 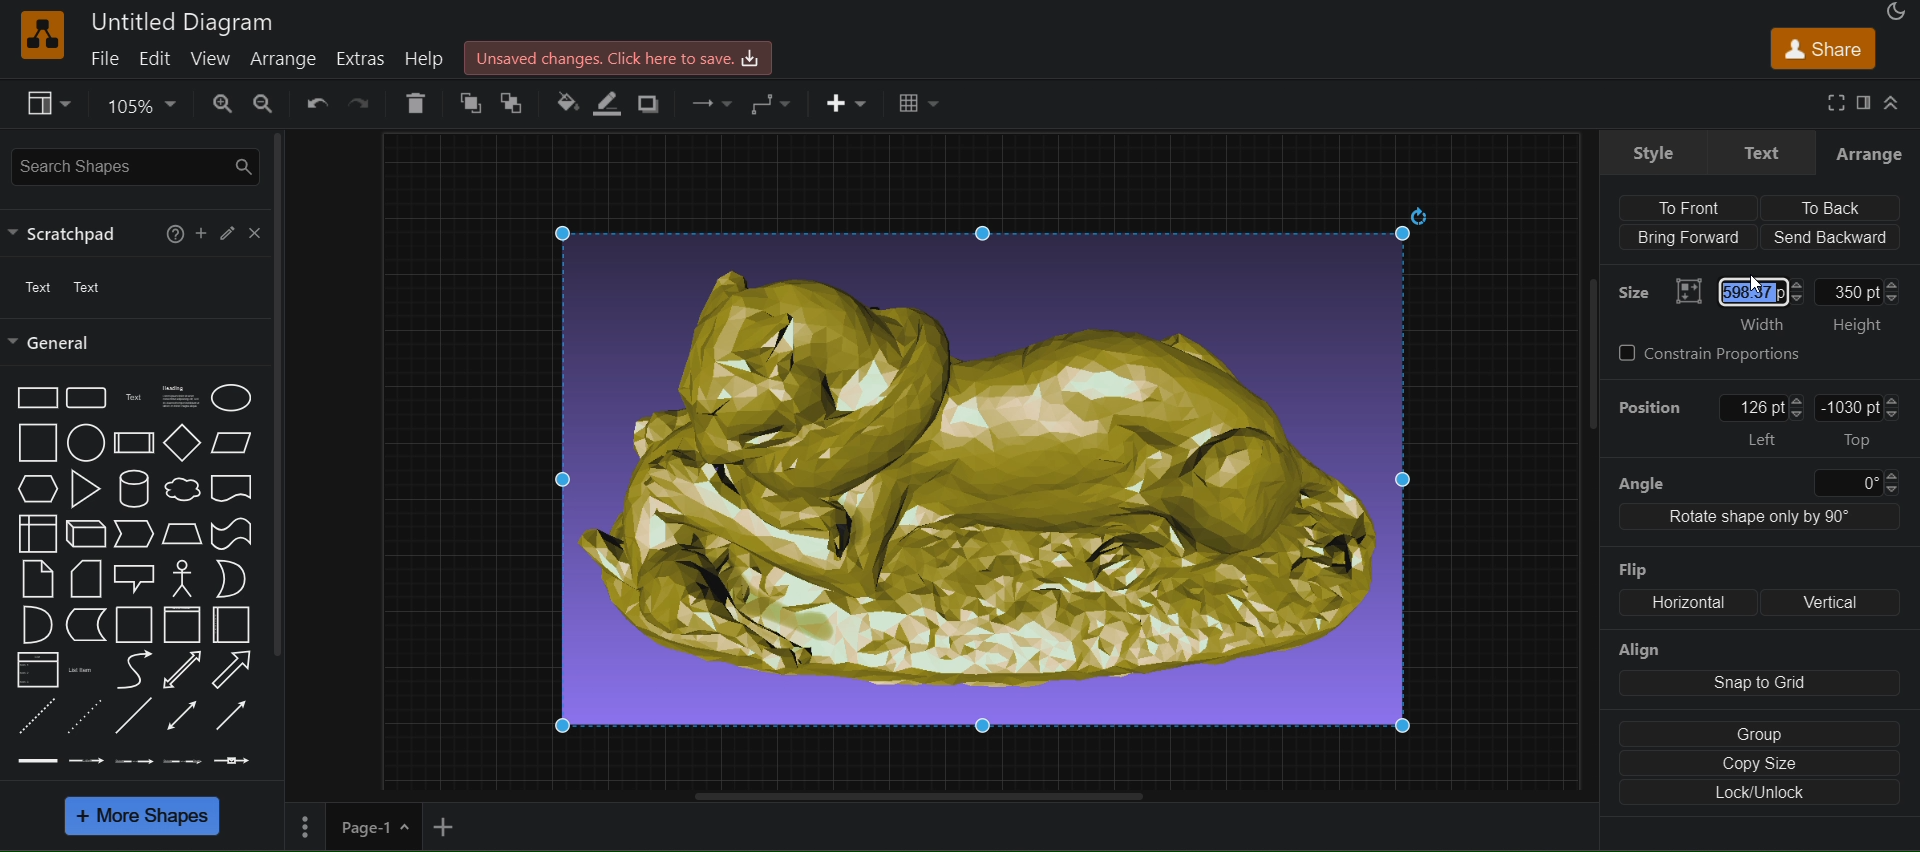 What do you see at coordinates (1893, 105) in the screenshot?
I see `Collapse/ Expand` at bounding box center [1893, 105].